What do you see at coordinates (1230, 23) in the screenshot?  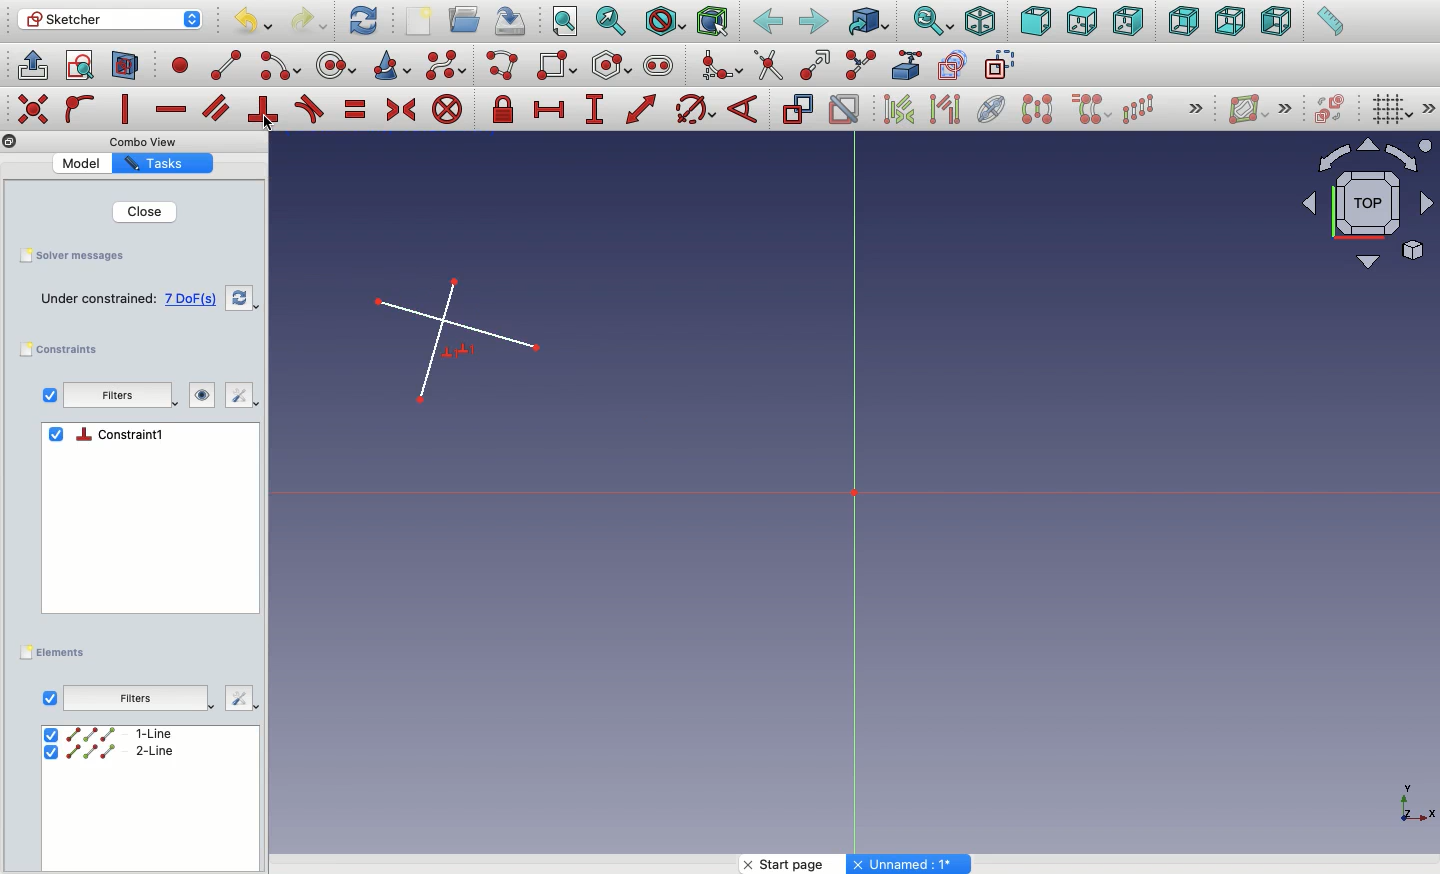 I see `Bottom` at bounding box center [1230, 23].